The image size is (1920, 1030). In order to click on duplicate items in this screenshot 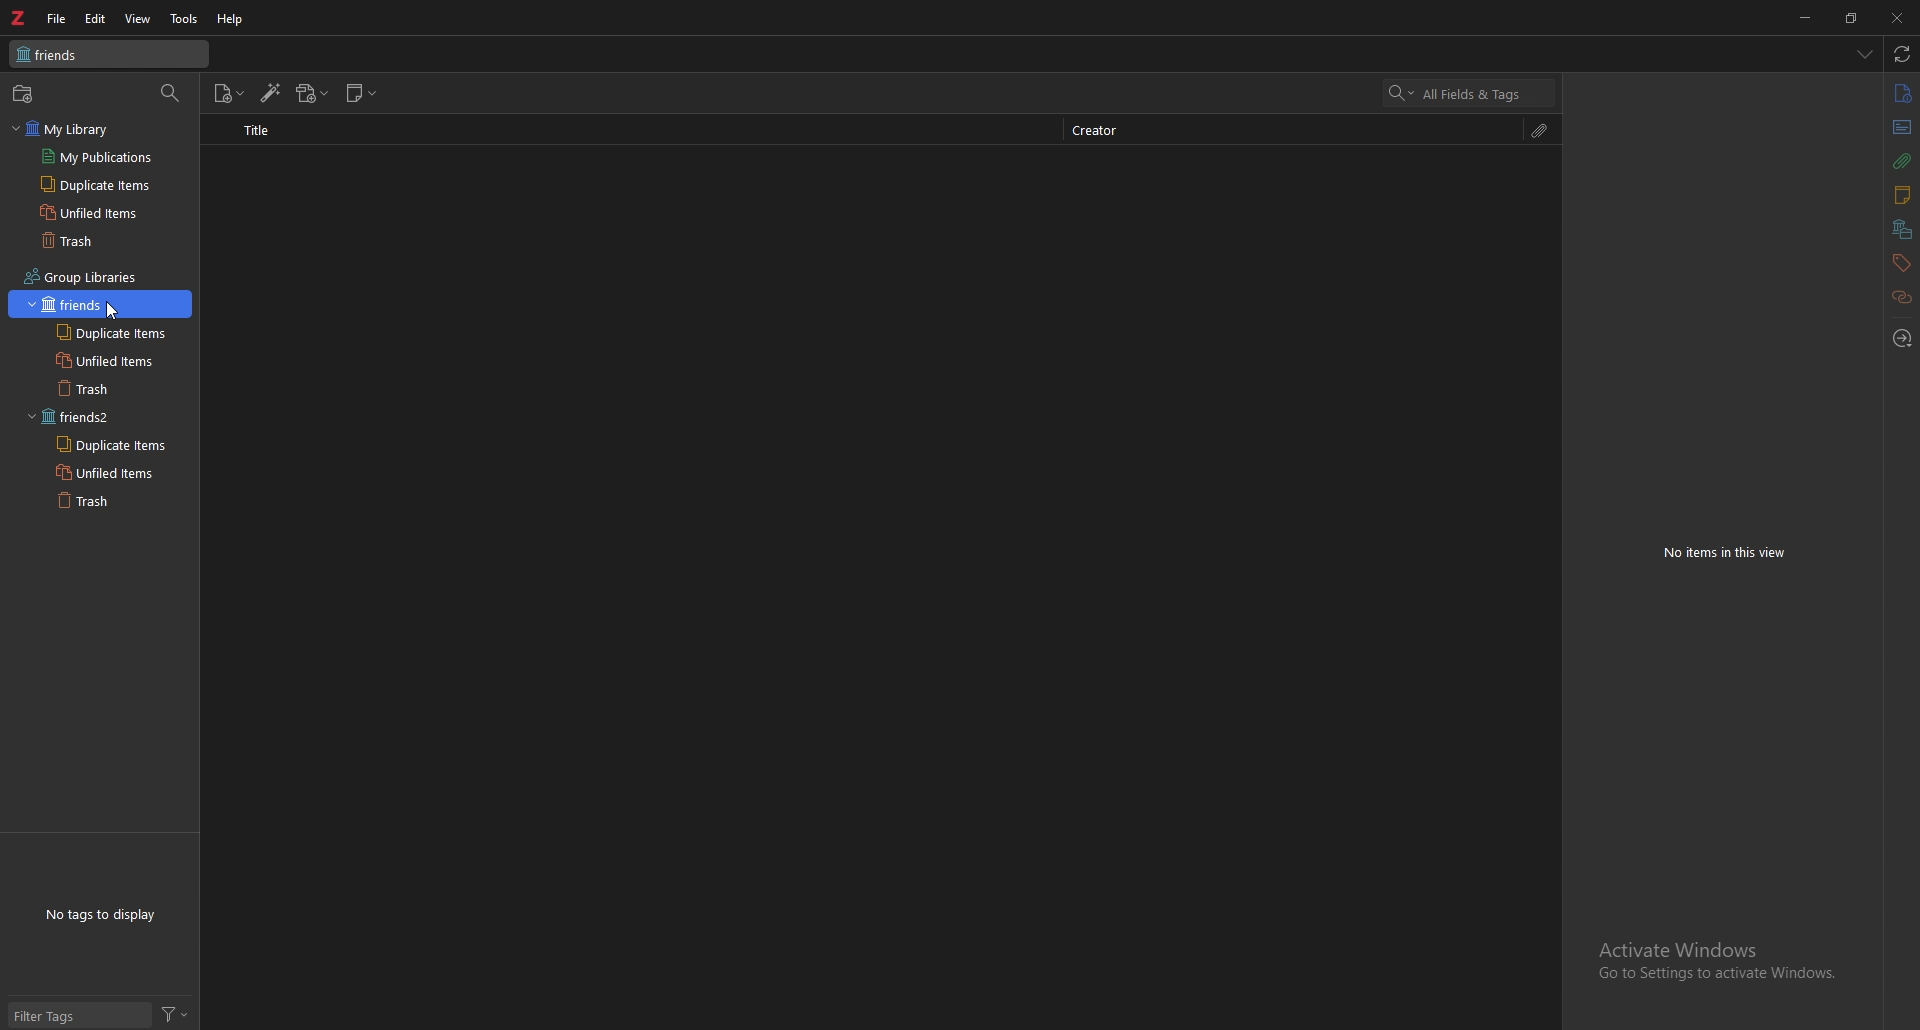, I will do `click(109, 446)`.